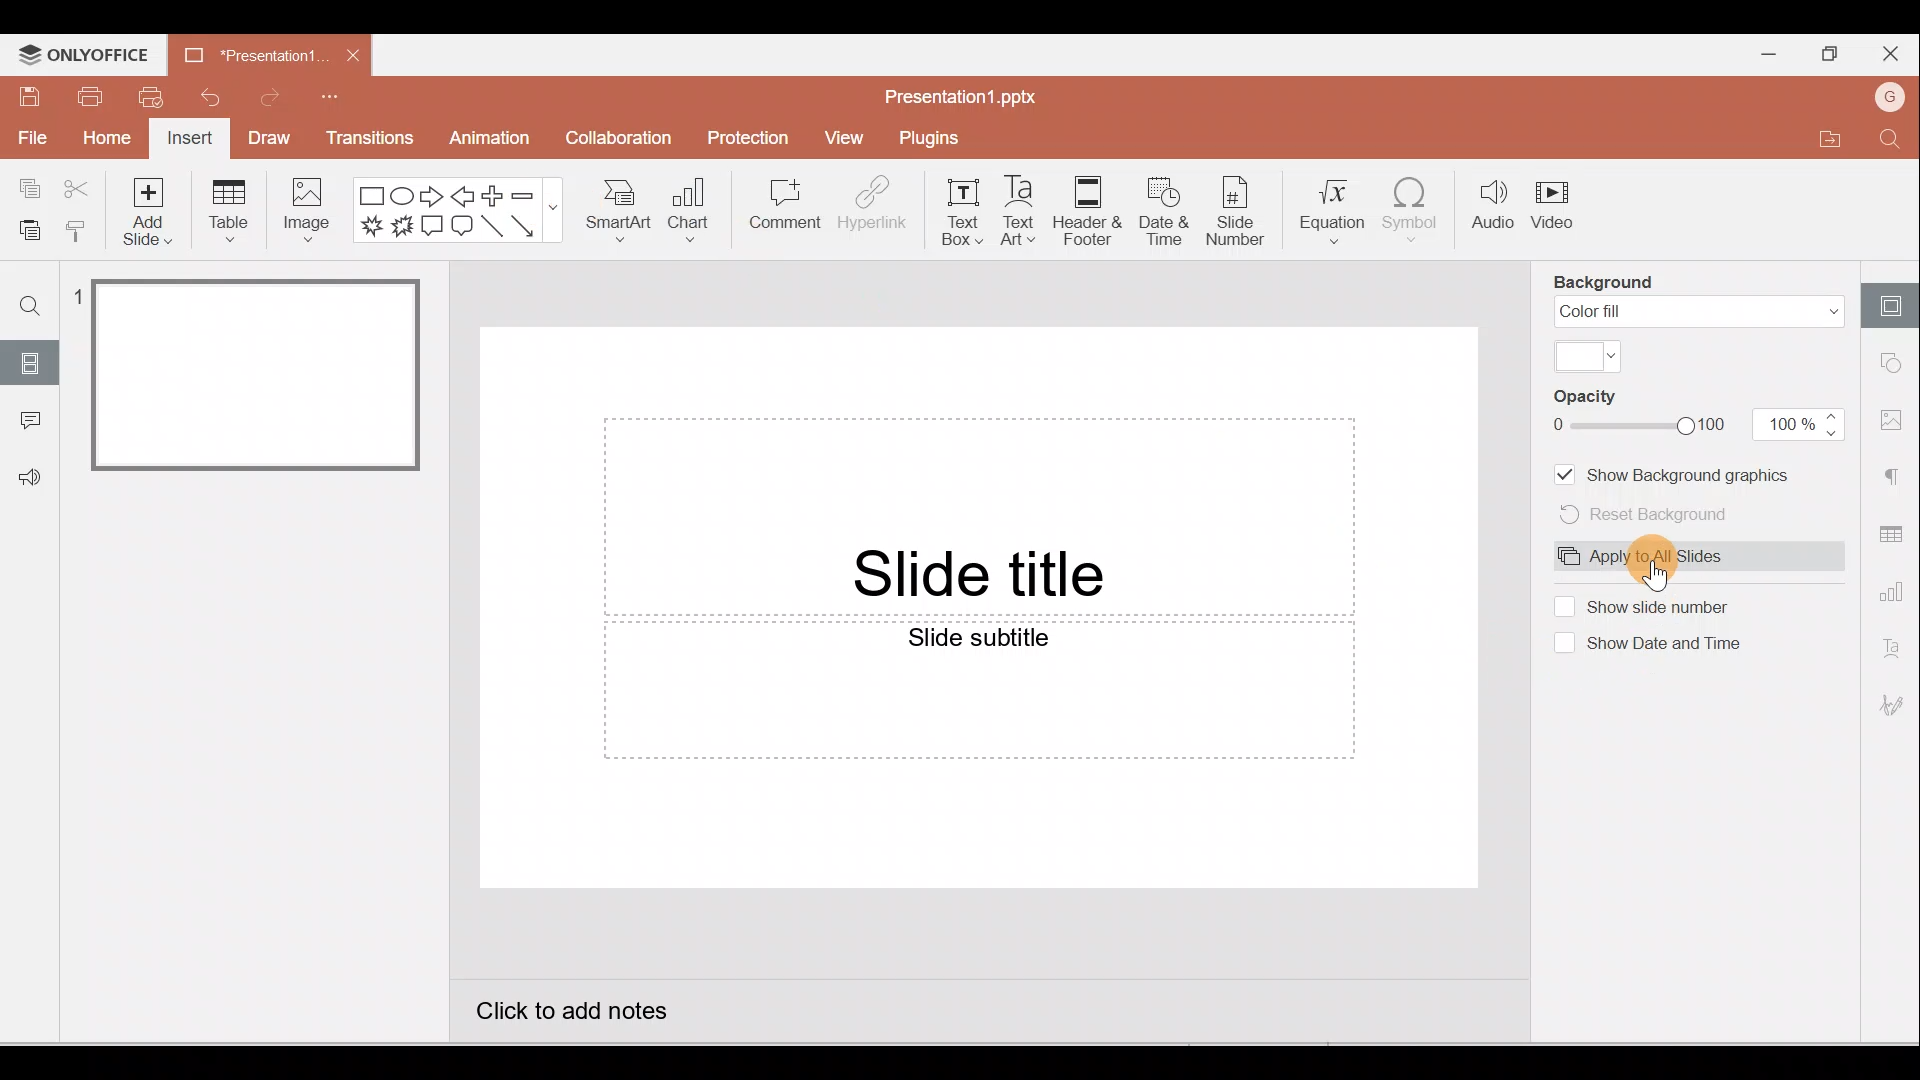 The width and height of the screenshot is (1920, 1080). What do you see at coordinates (844, 139) in the screenshot?
I see `View` at bounding box center [844, 139].